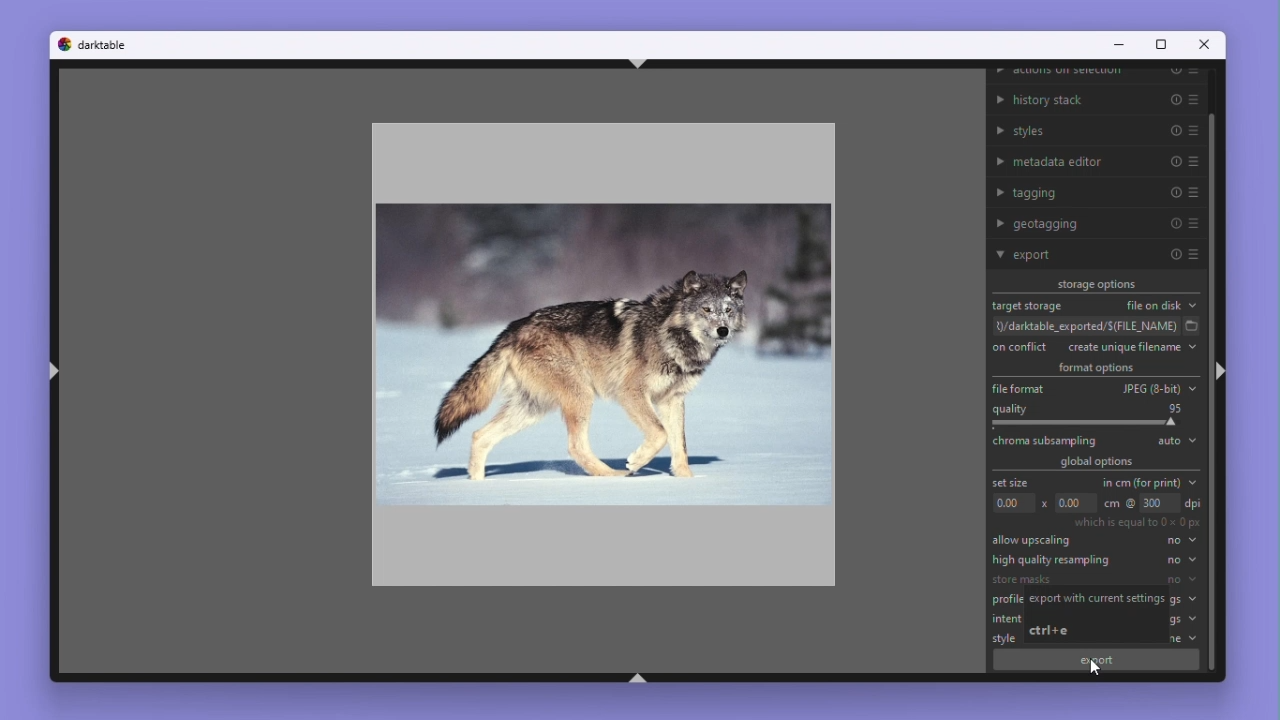  What do you see at coordinates (1099, 101) in the screenshot?
I see `History stack` at bounding box center [1099, 101].